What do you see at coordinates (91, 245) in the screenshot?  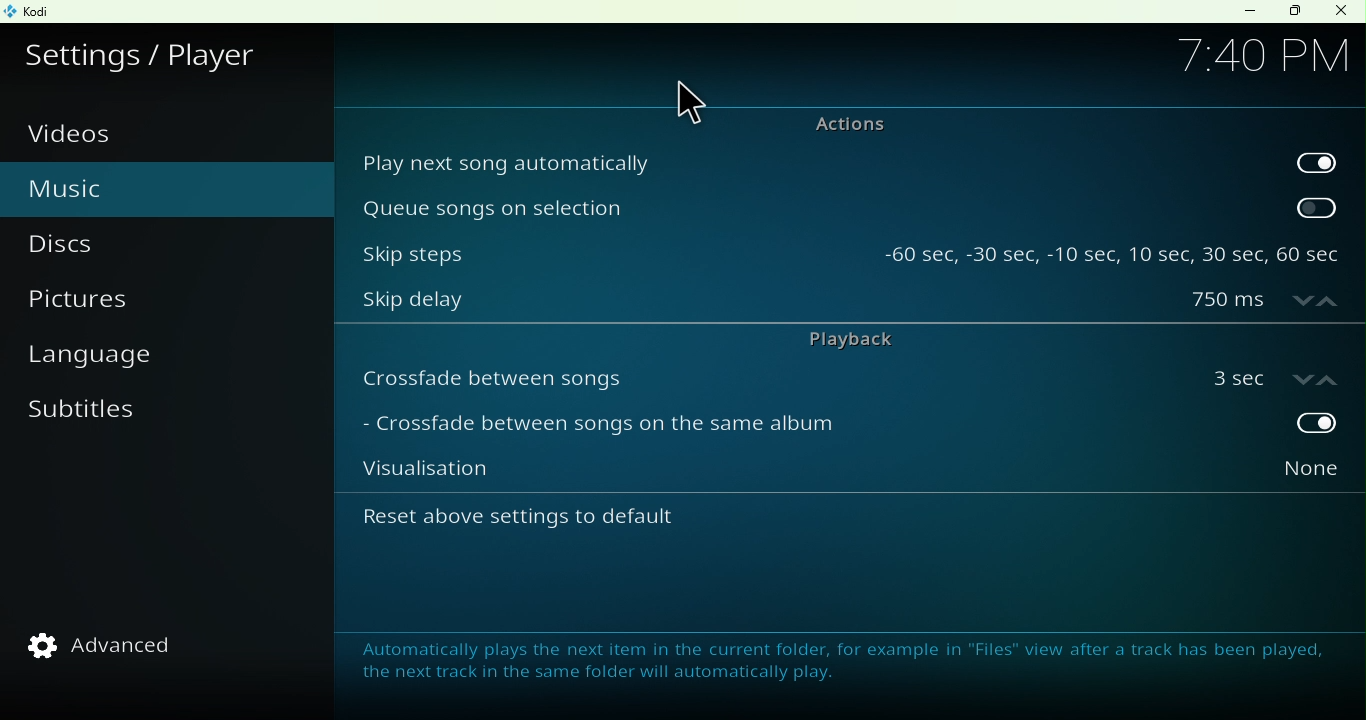 I see `Discs` at bounding box center [91, 245].